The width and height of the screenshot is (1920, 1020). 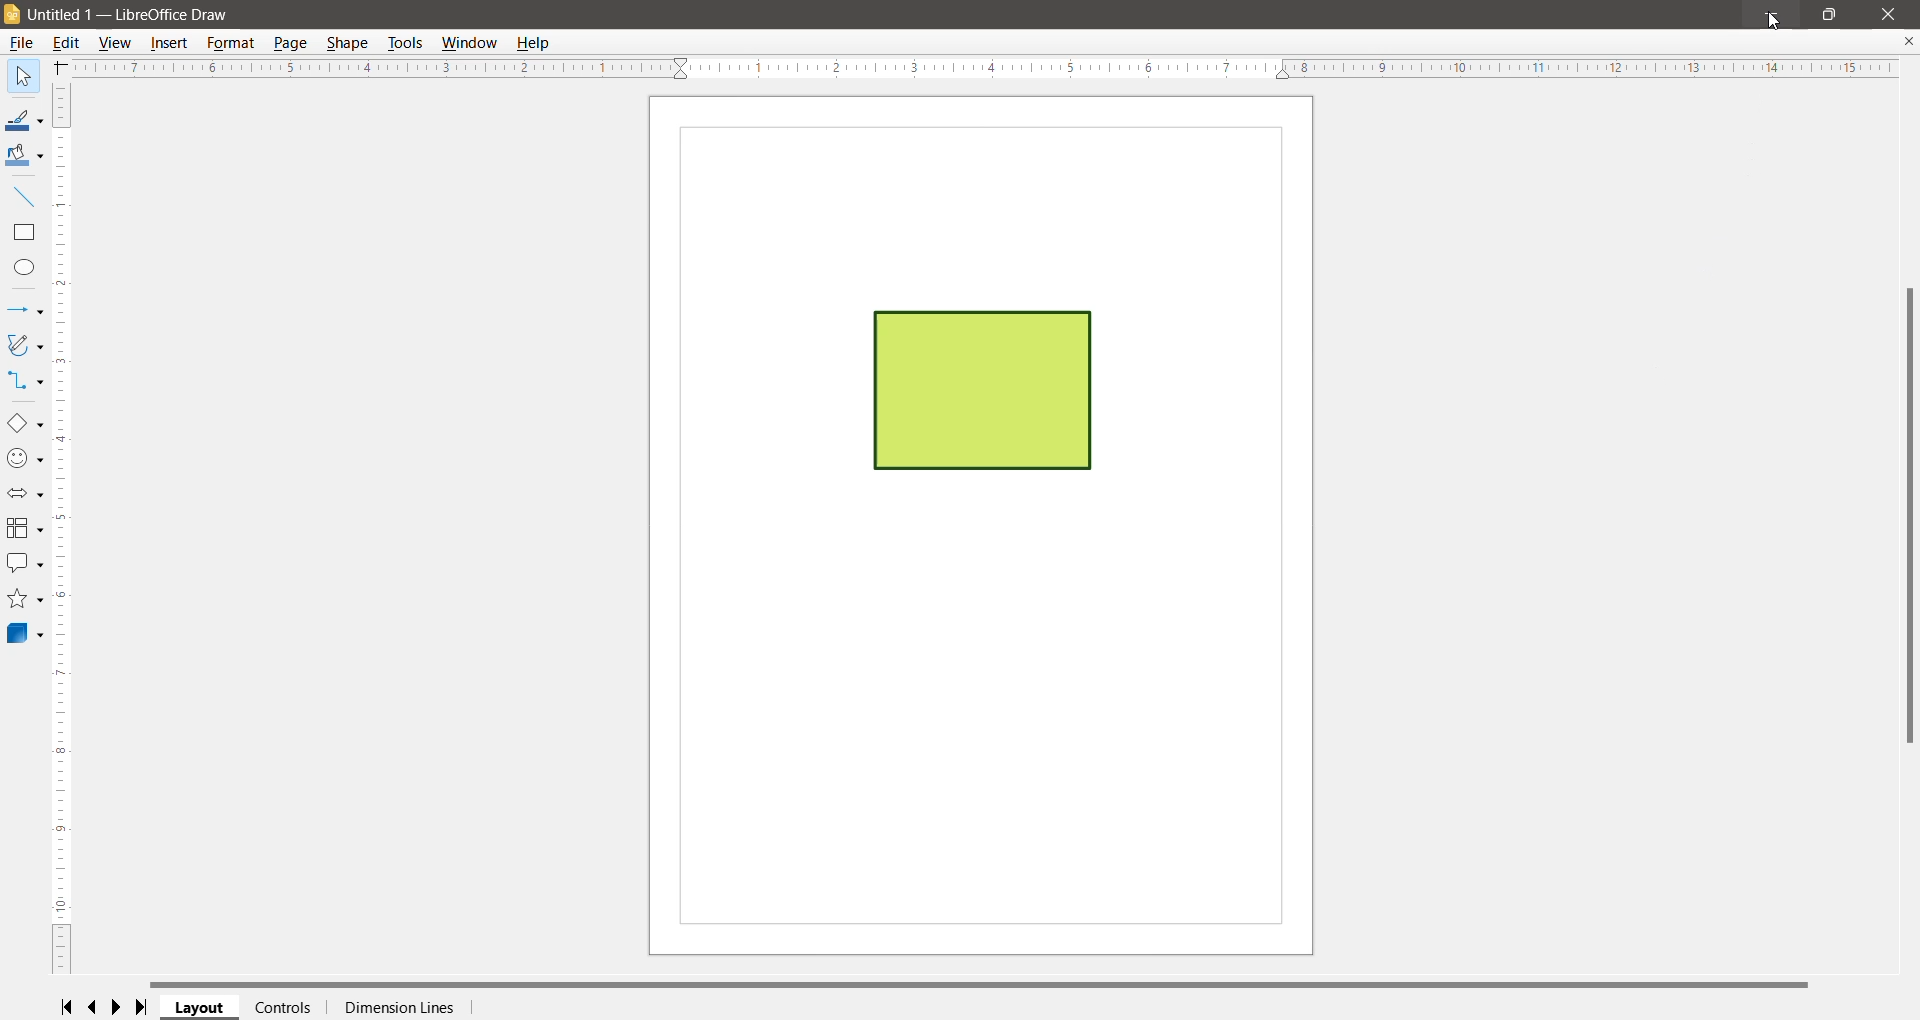 I want to click on 3D Objects, so click(x=24, y=635).